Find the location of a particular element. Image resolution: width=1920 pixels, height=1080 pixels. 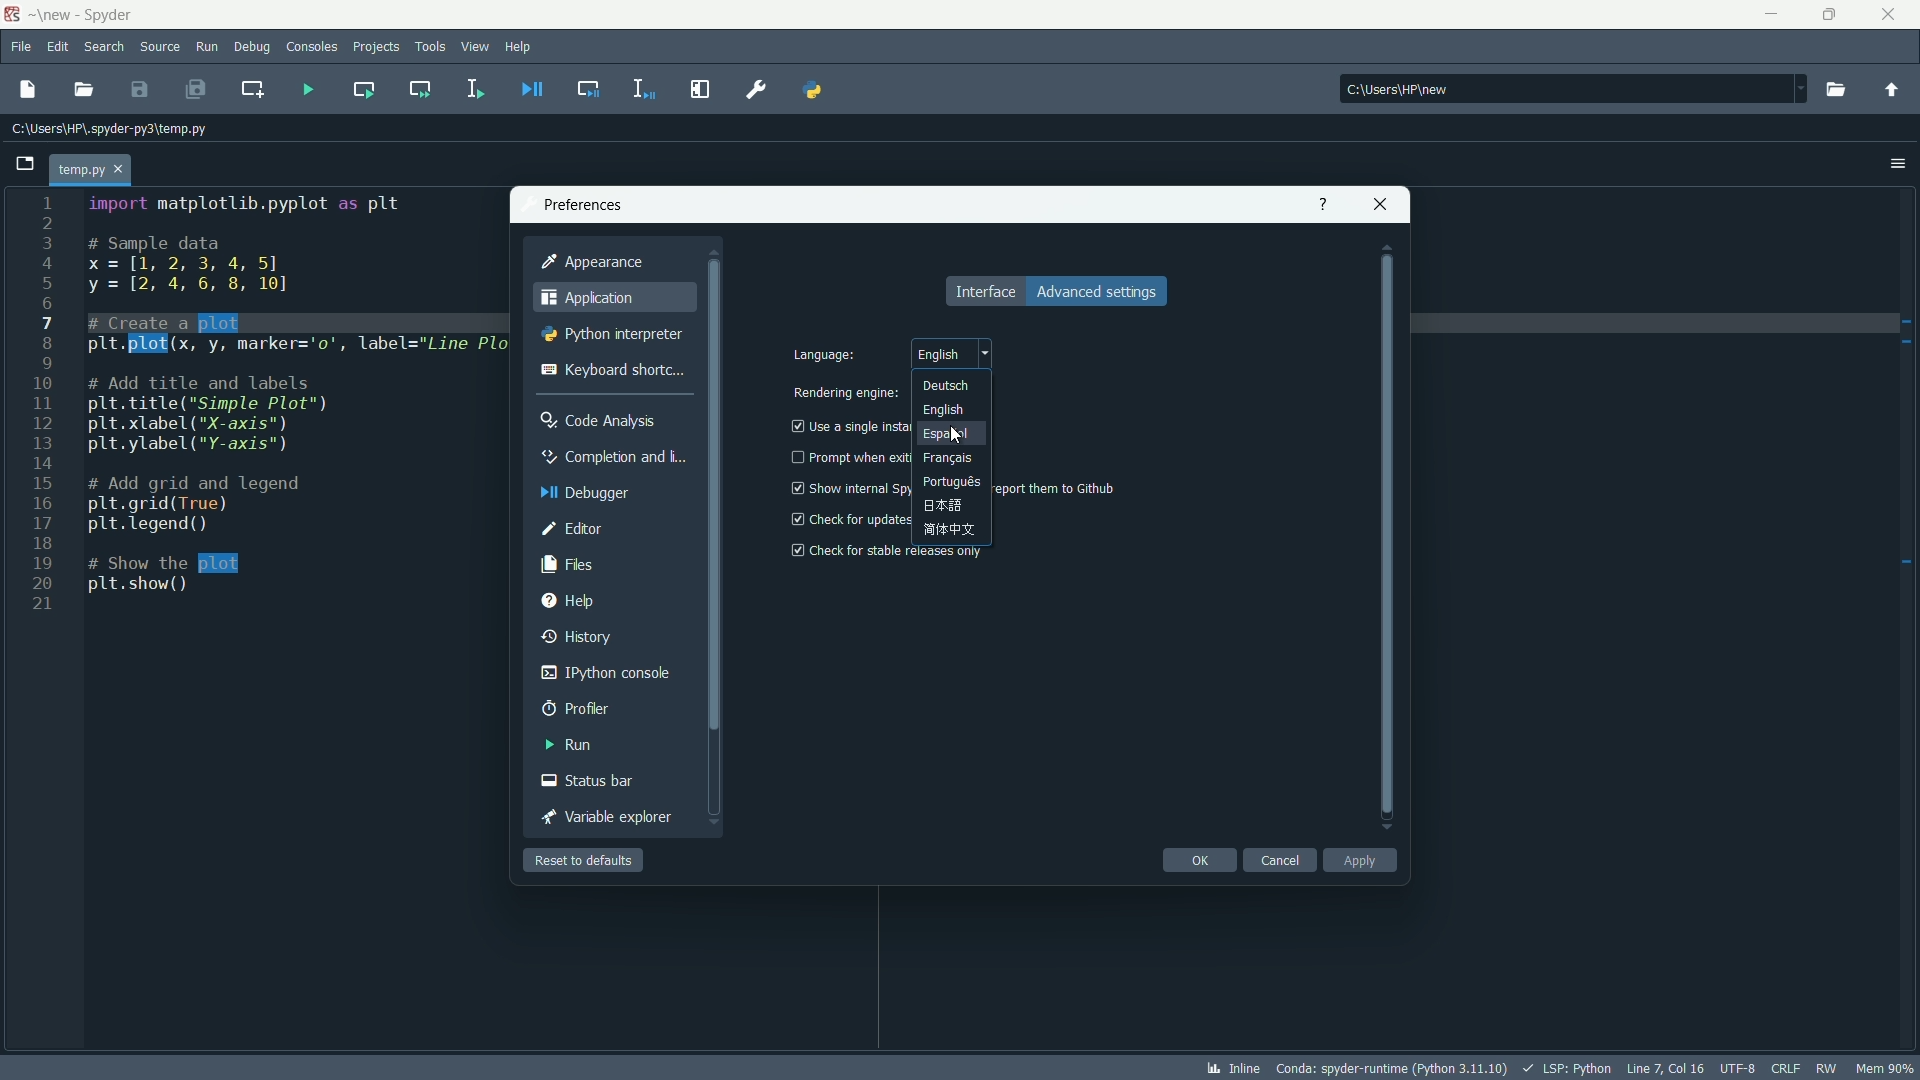

app name is located at coordinates (108, 17).